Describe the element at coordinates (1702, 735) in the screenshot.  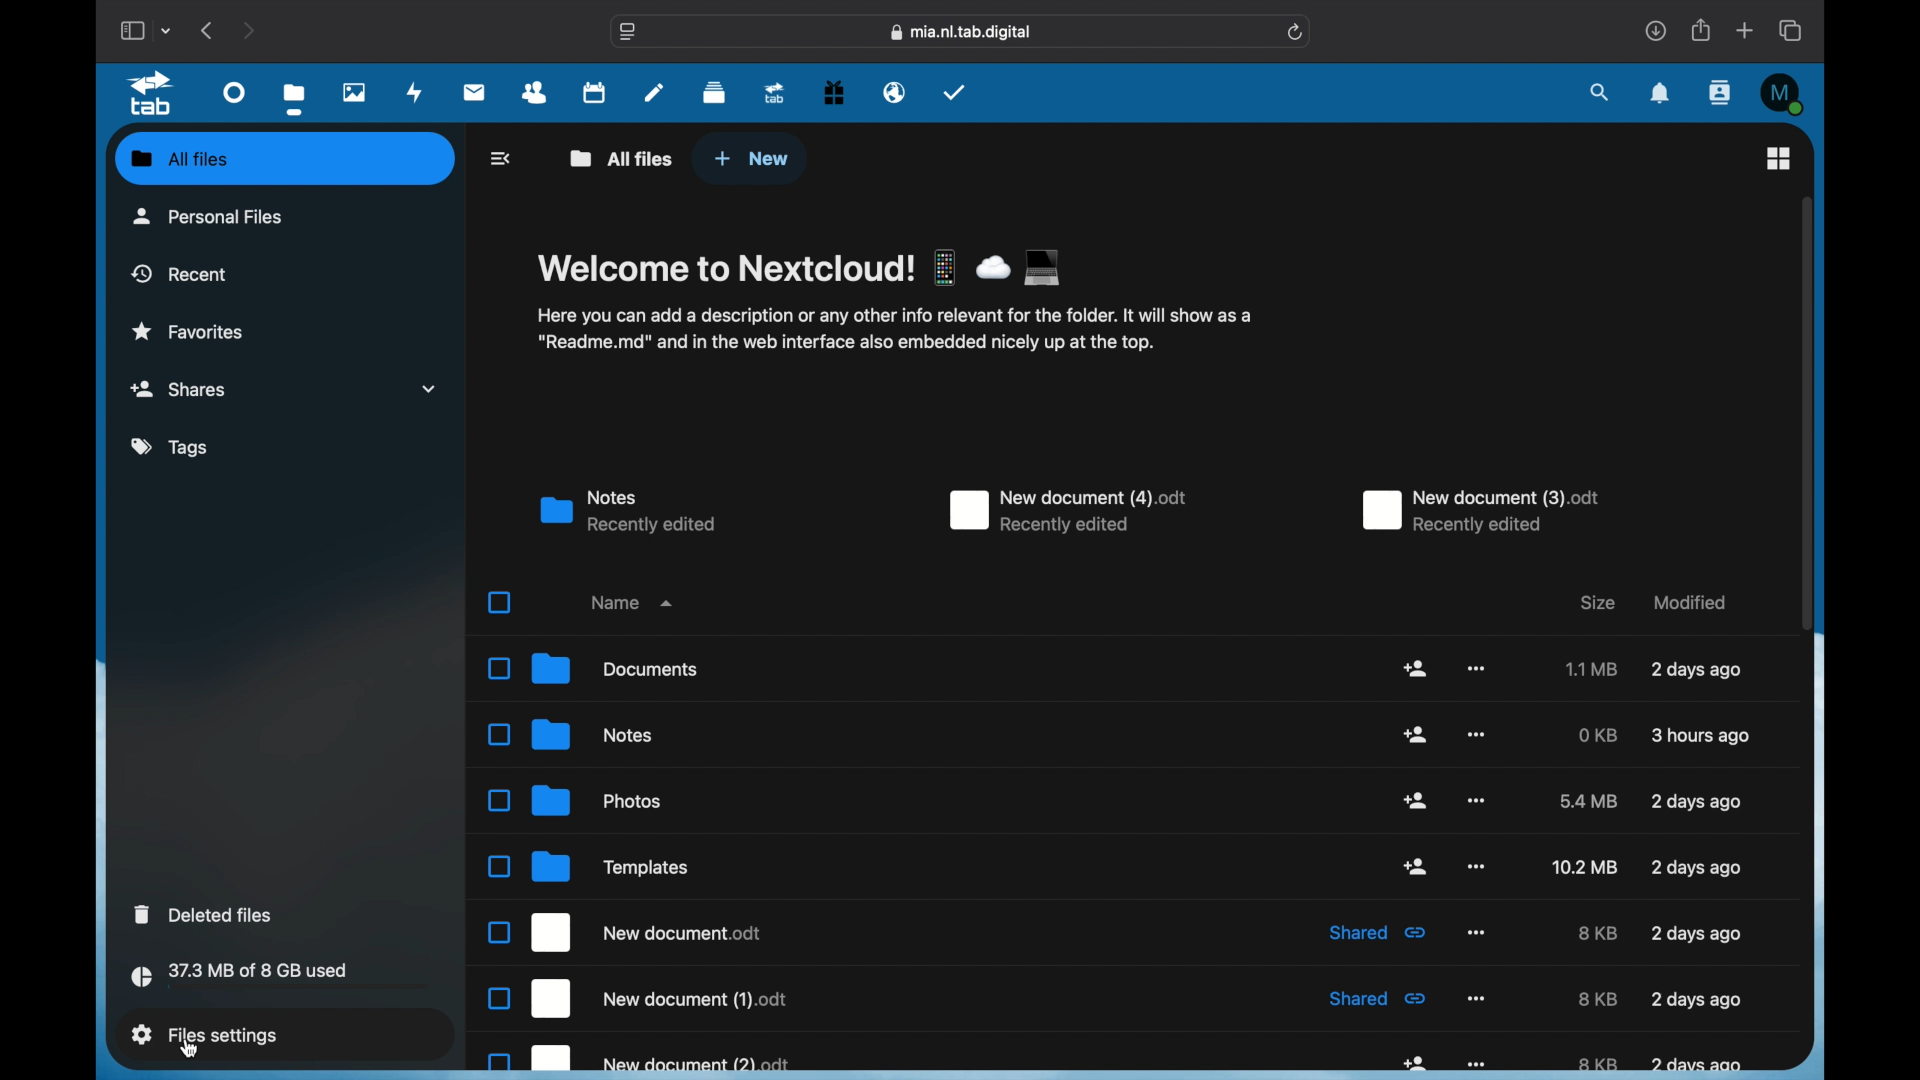
I see `modified` at that location.